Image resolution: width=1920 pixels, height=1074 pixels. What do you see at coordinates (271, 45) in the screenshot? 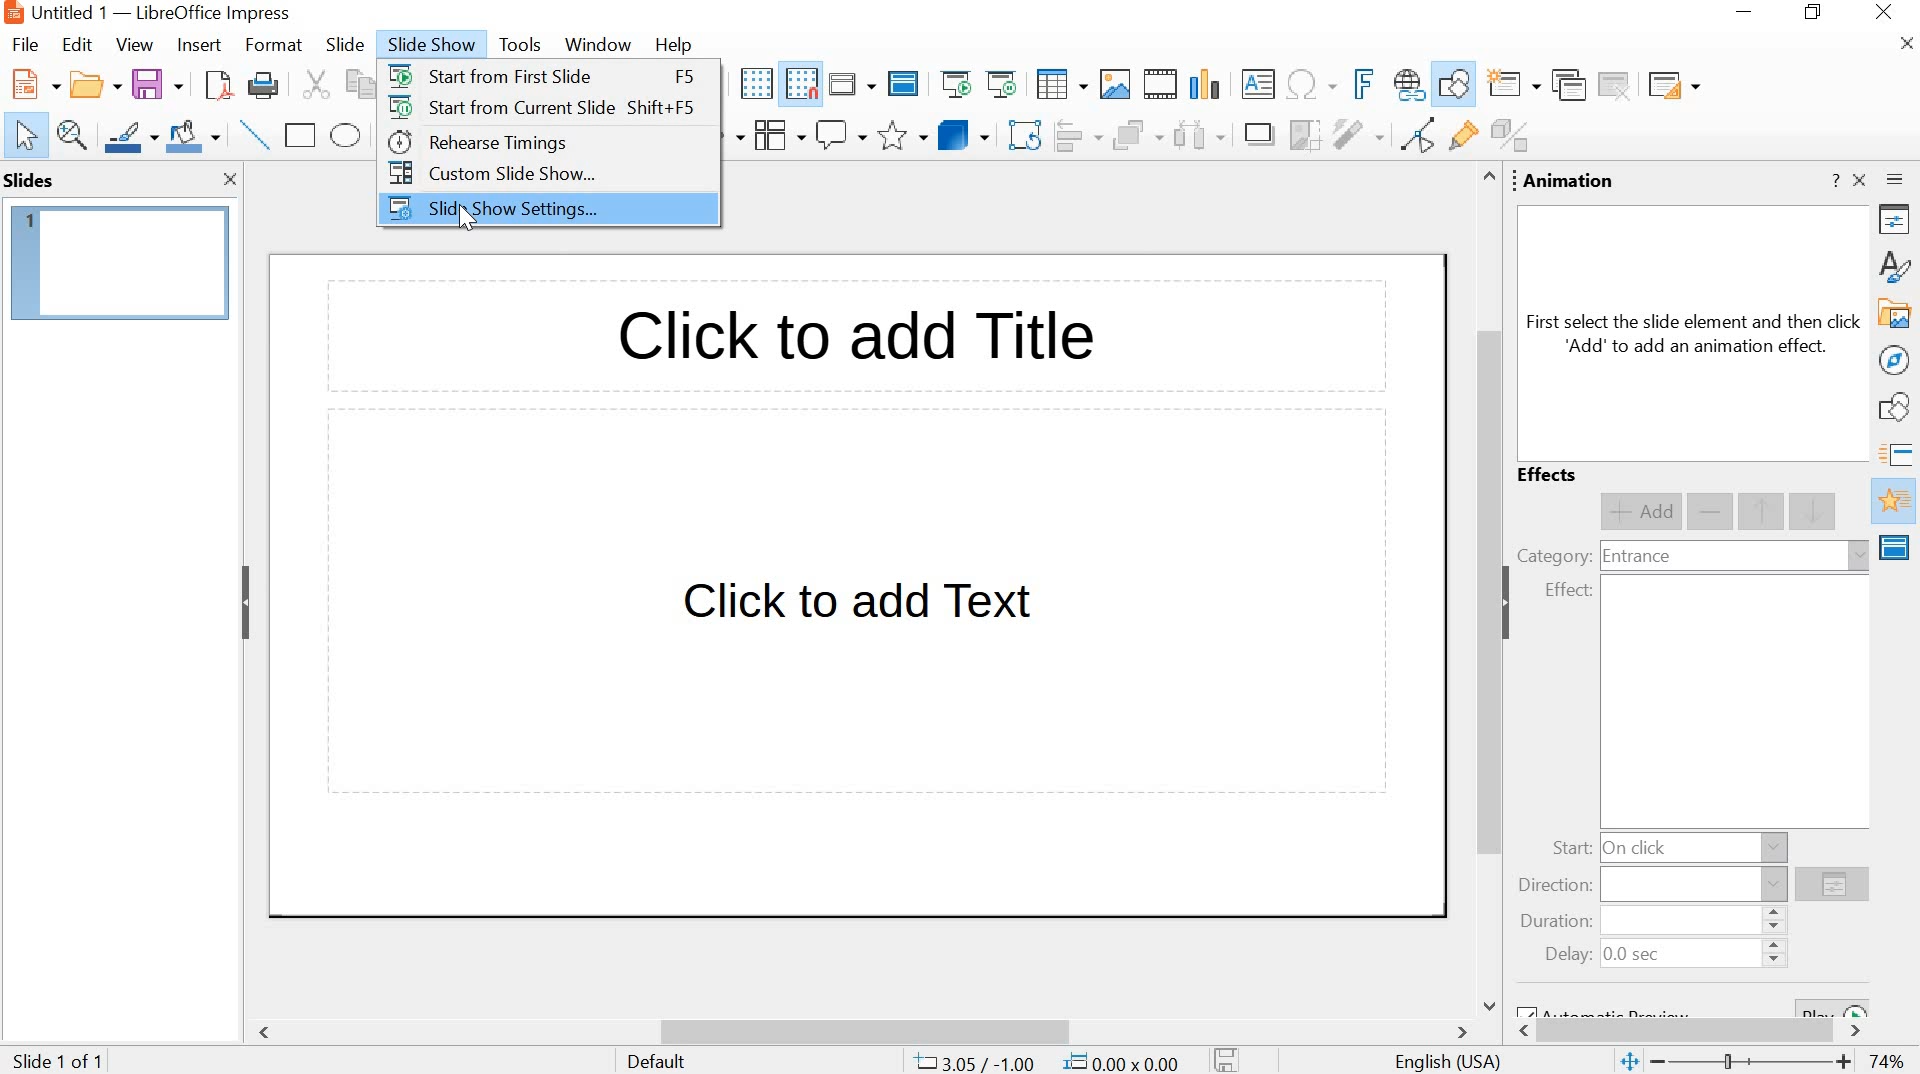
I see `format menu` at bounding box center [271, 45].